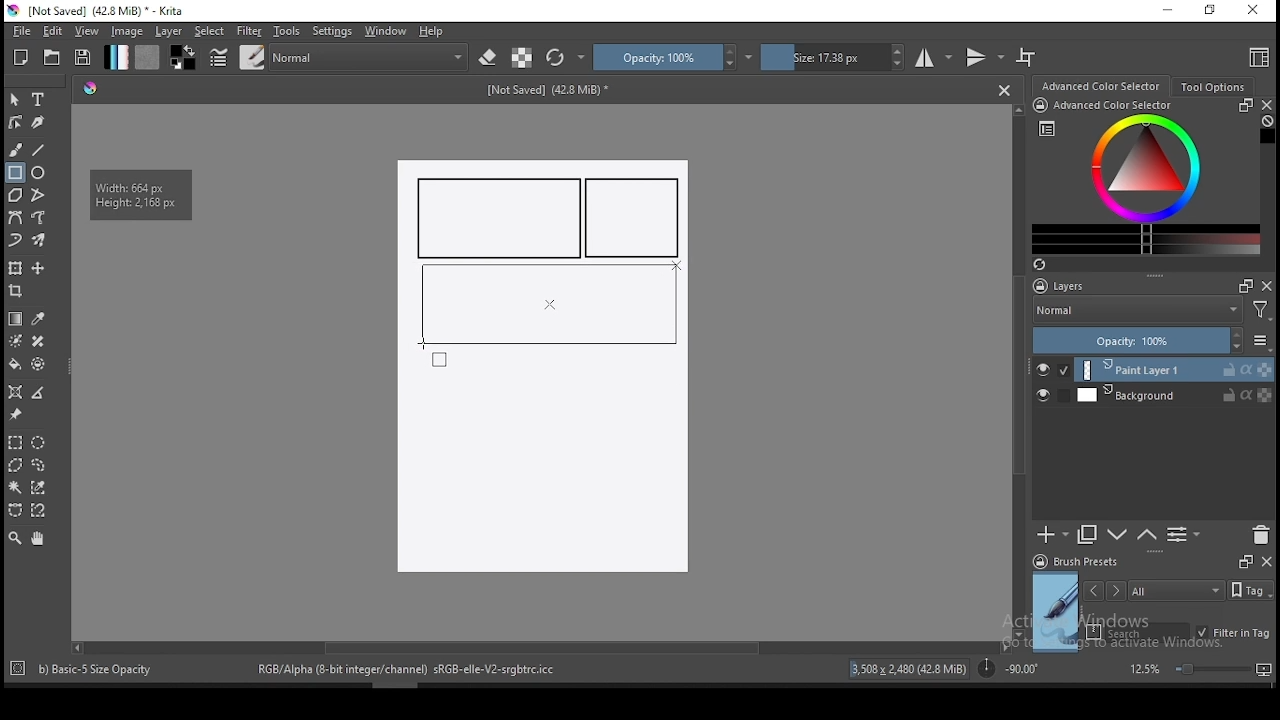 The width and height of the screenshot is (1280, 720). What do you see at coordinates (38, 364) in the screenshot?
I see `enclose and fill tool` at bounding box center [38, 364].